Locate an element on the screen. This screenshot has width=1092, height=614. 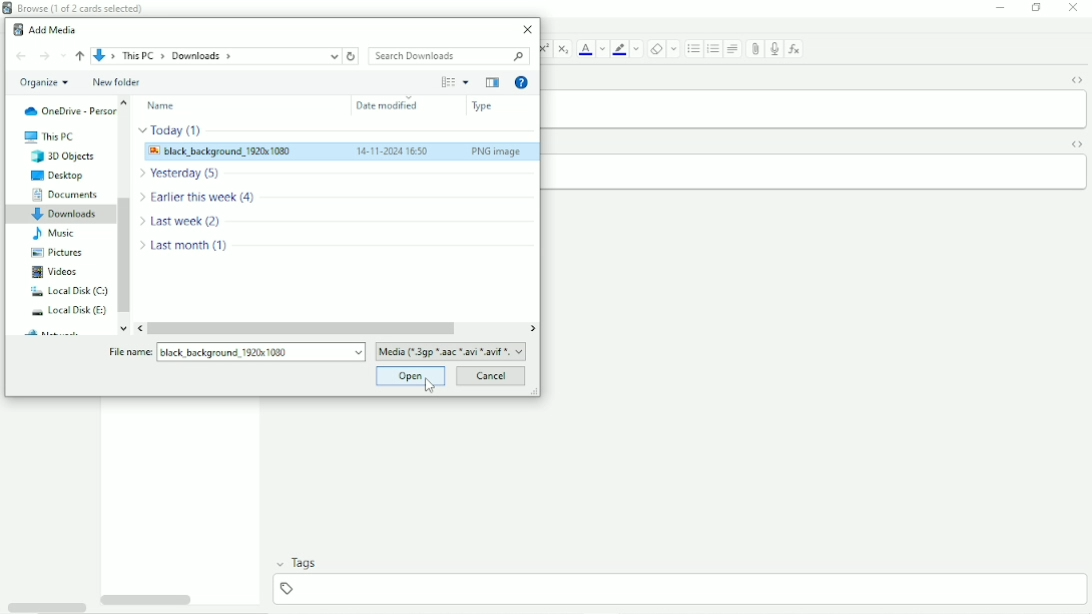
Type is located at coordinates (482, 106).